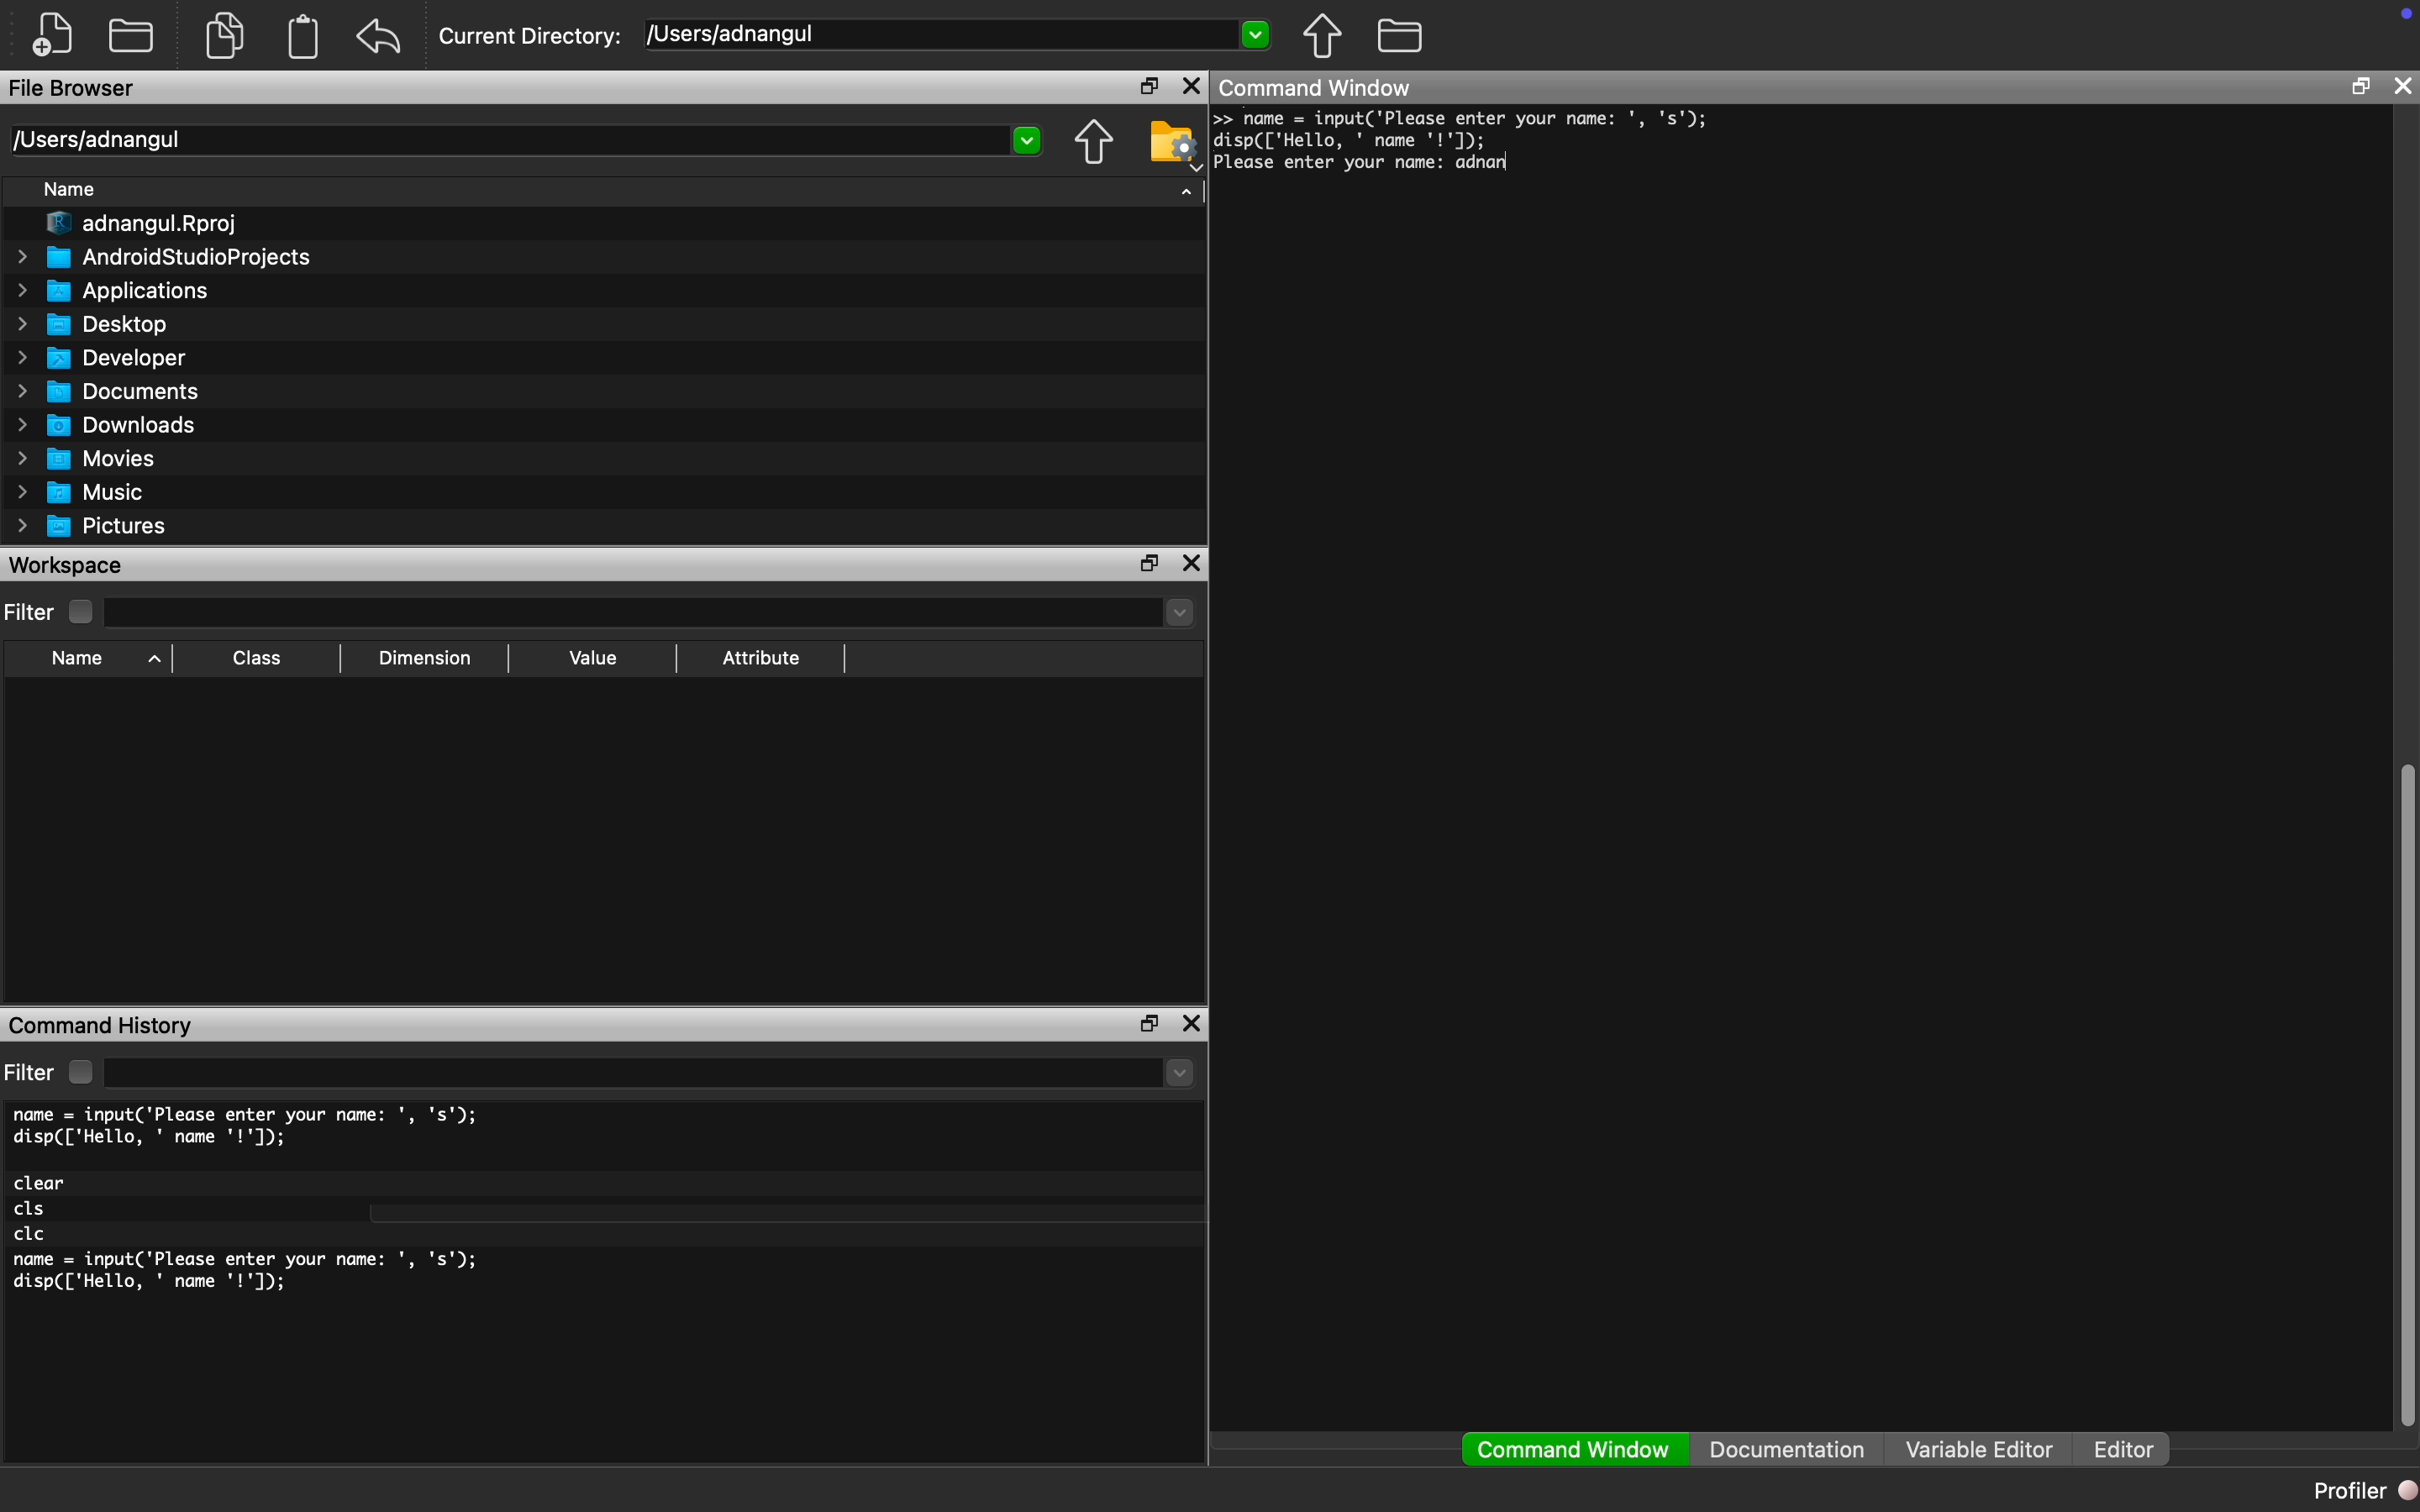 The width and height of the screenshot is (2420, 1512). I want to click on maximize, so click(2360, 85).